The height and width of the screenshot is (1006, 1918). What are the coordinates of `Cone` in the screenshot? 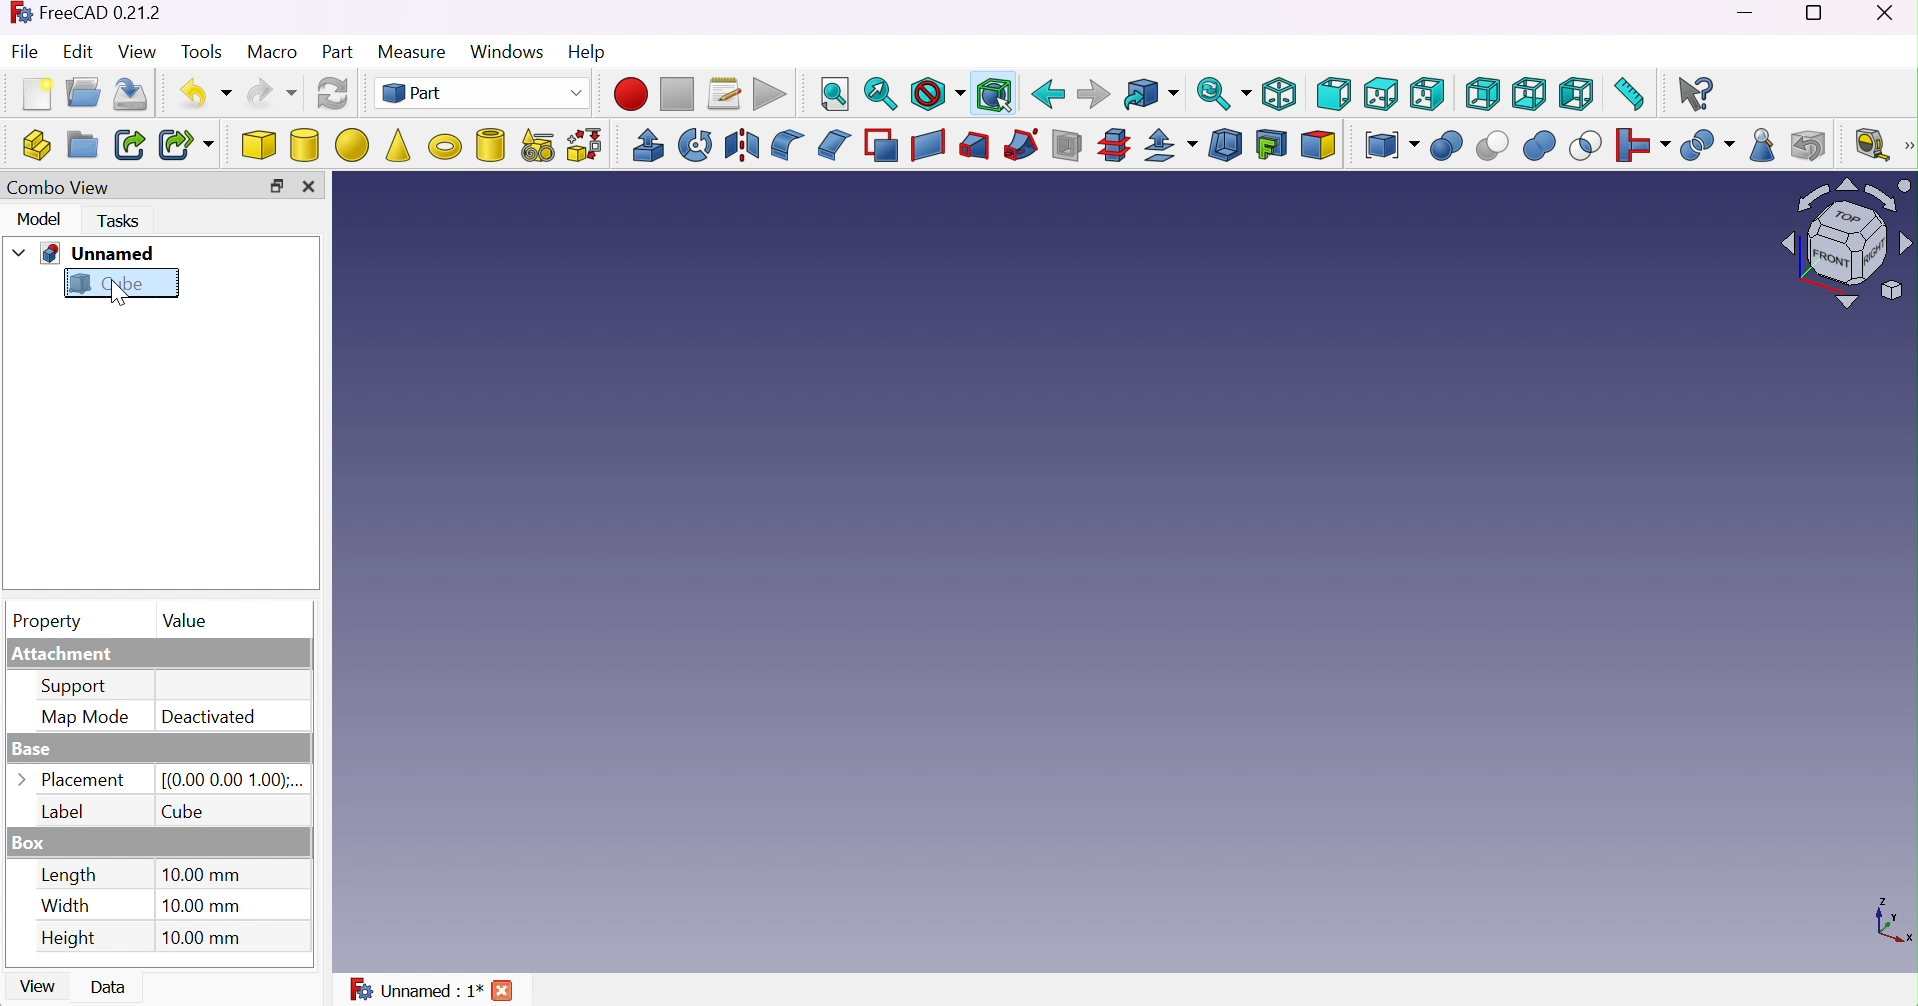 It's located at (401, 145).